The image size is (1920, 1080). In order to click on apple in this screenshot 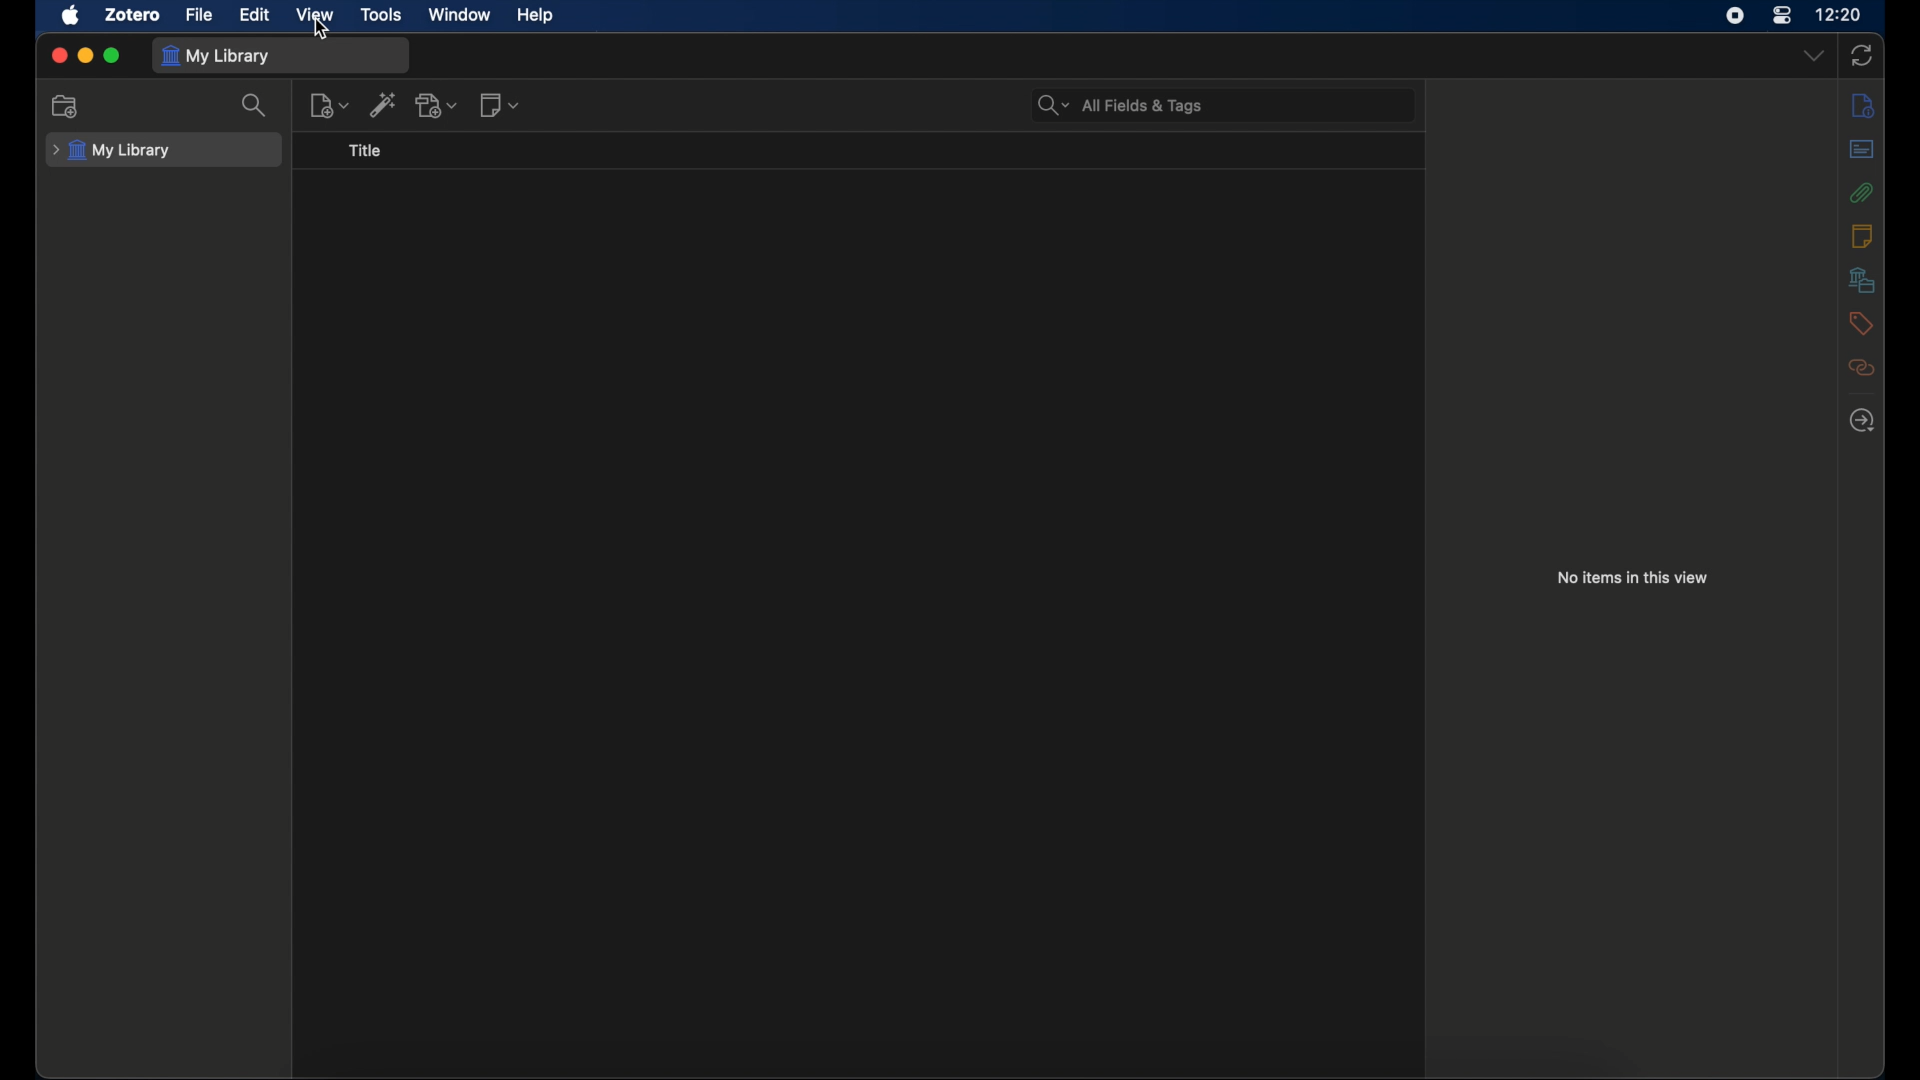, I will do `click(71, 16)`.